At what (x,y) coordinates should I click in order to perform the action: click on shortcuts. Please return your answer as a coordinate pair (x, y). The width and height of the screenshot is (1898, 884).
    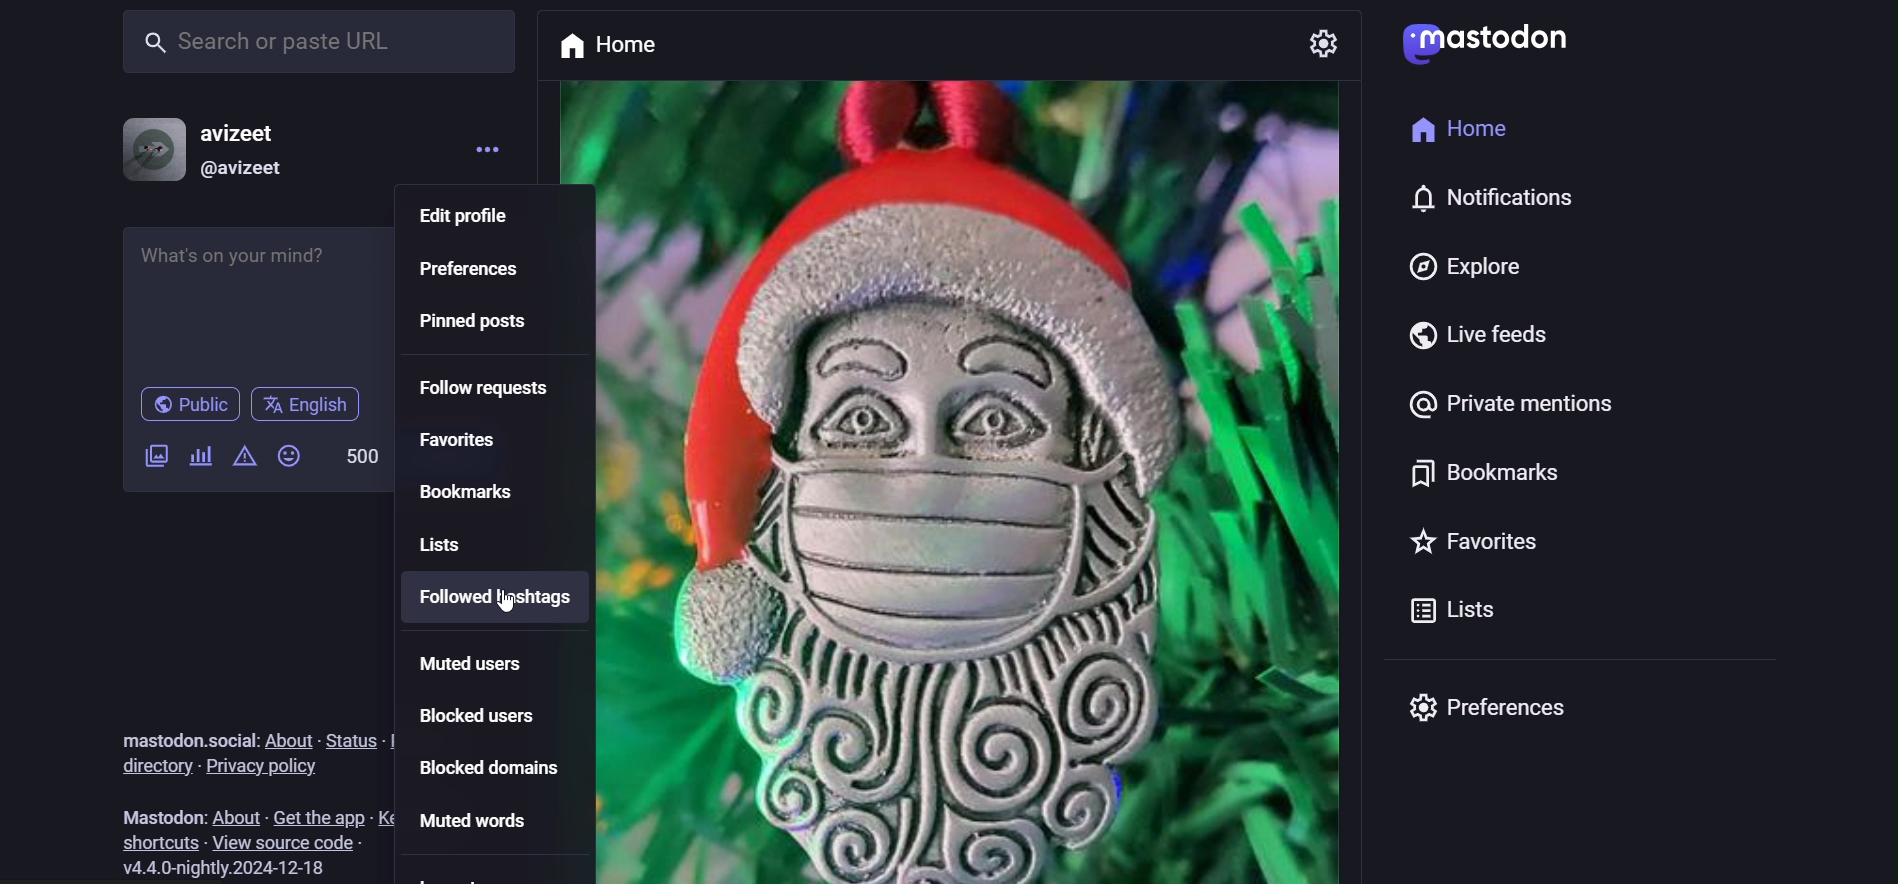
    Looking at the image, I should click on (155, 842).